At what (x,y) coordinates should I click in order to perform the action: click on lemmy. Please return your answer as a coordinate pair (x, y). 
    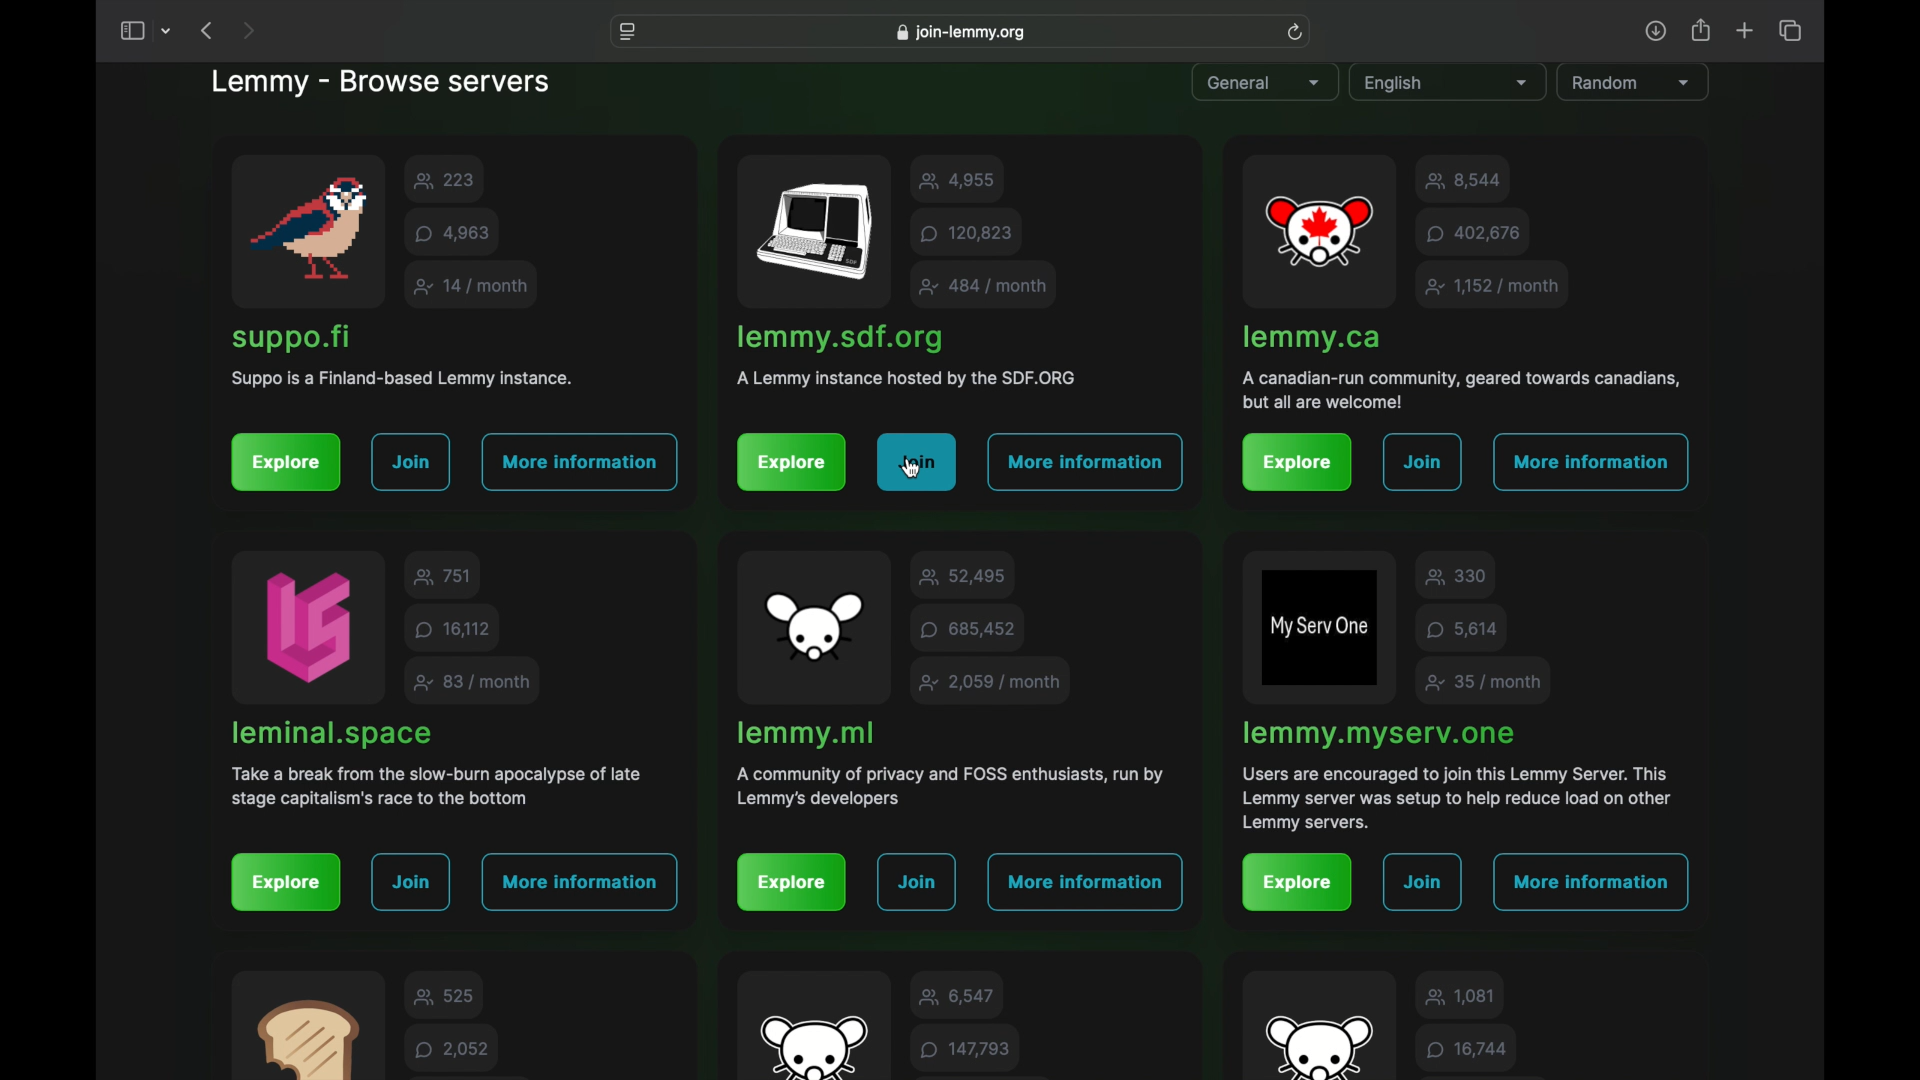
    Looking at the image, I should click on (812, 1043).